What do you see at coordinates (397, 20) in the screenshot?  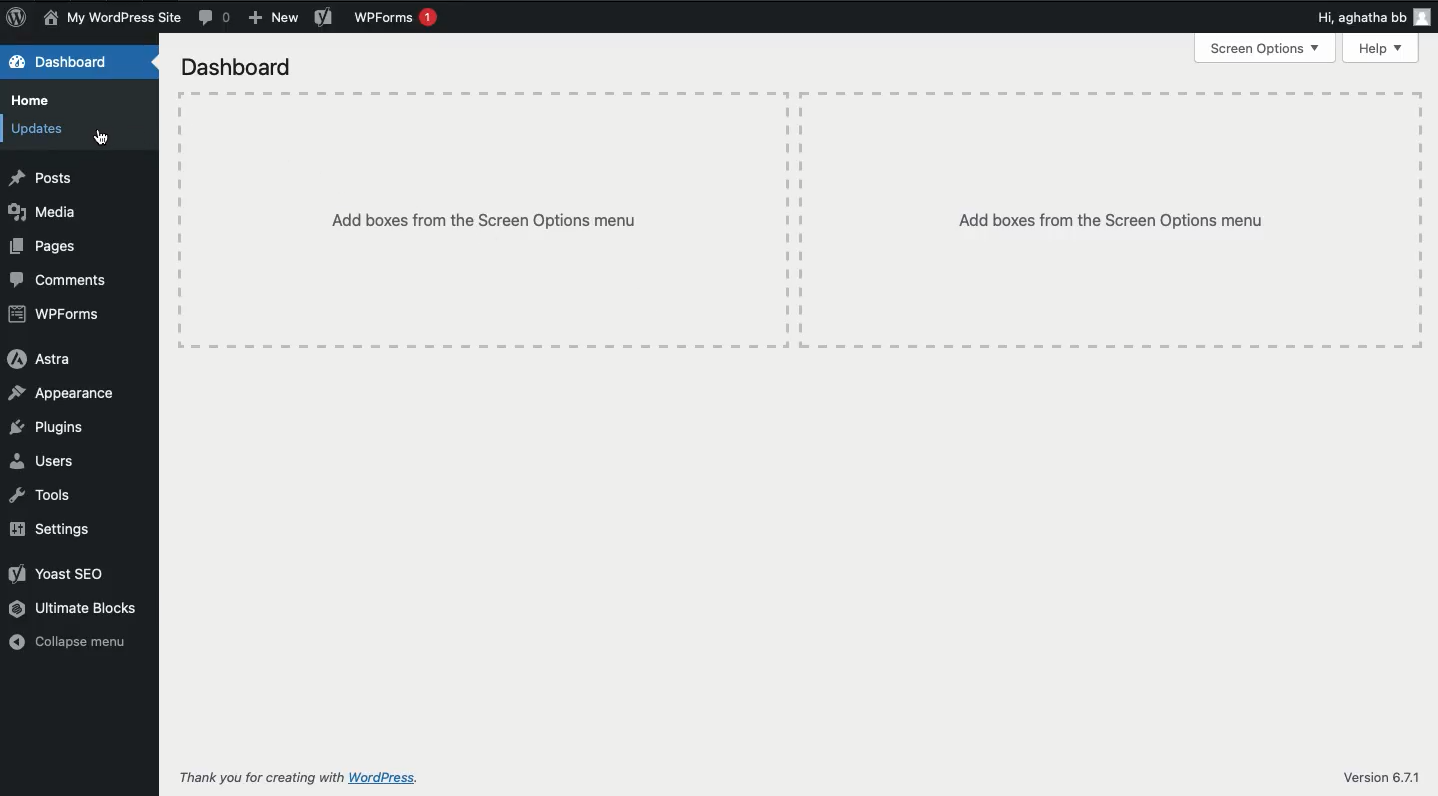 I see `WPForms` at bounding box center [397, 20].